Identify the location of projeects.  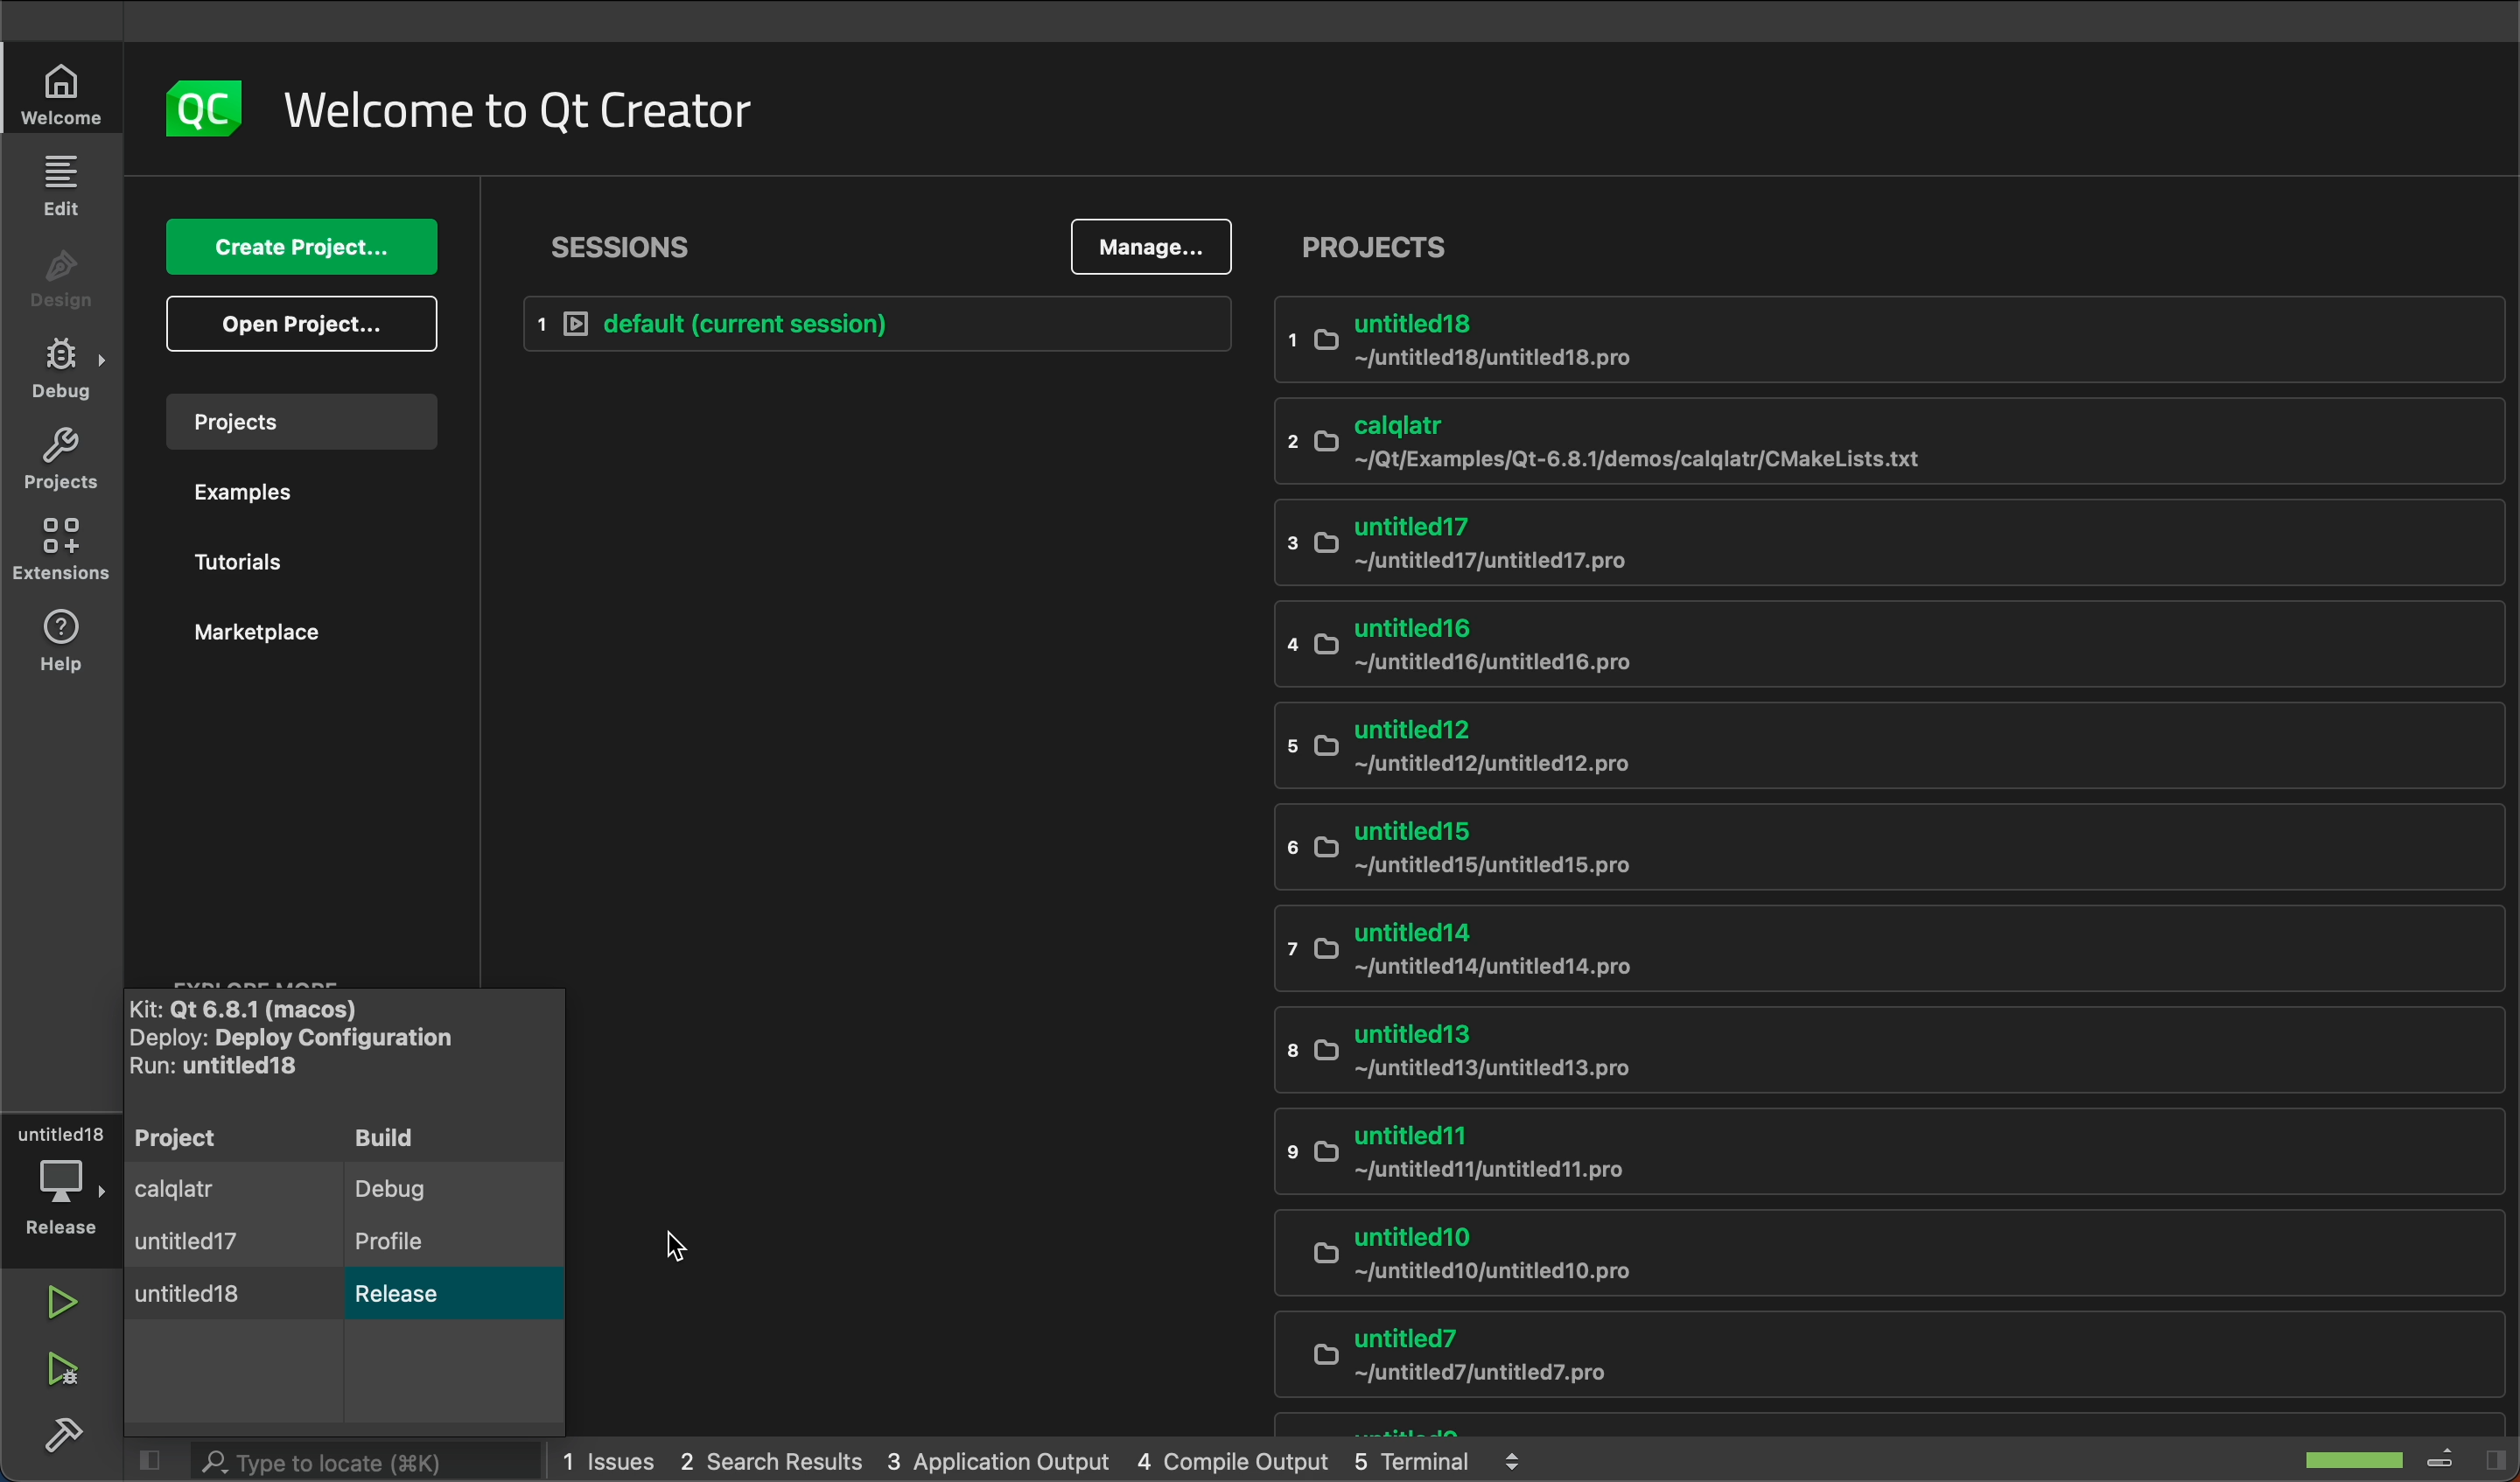
(1889, 246).